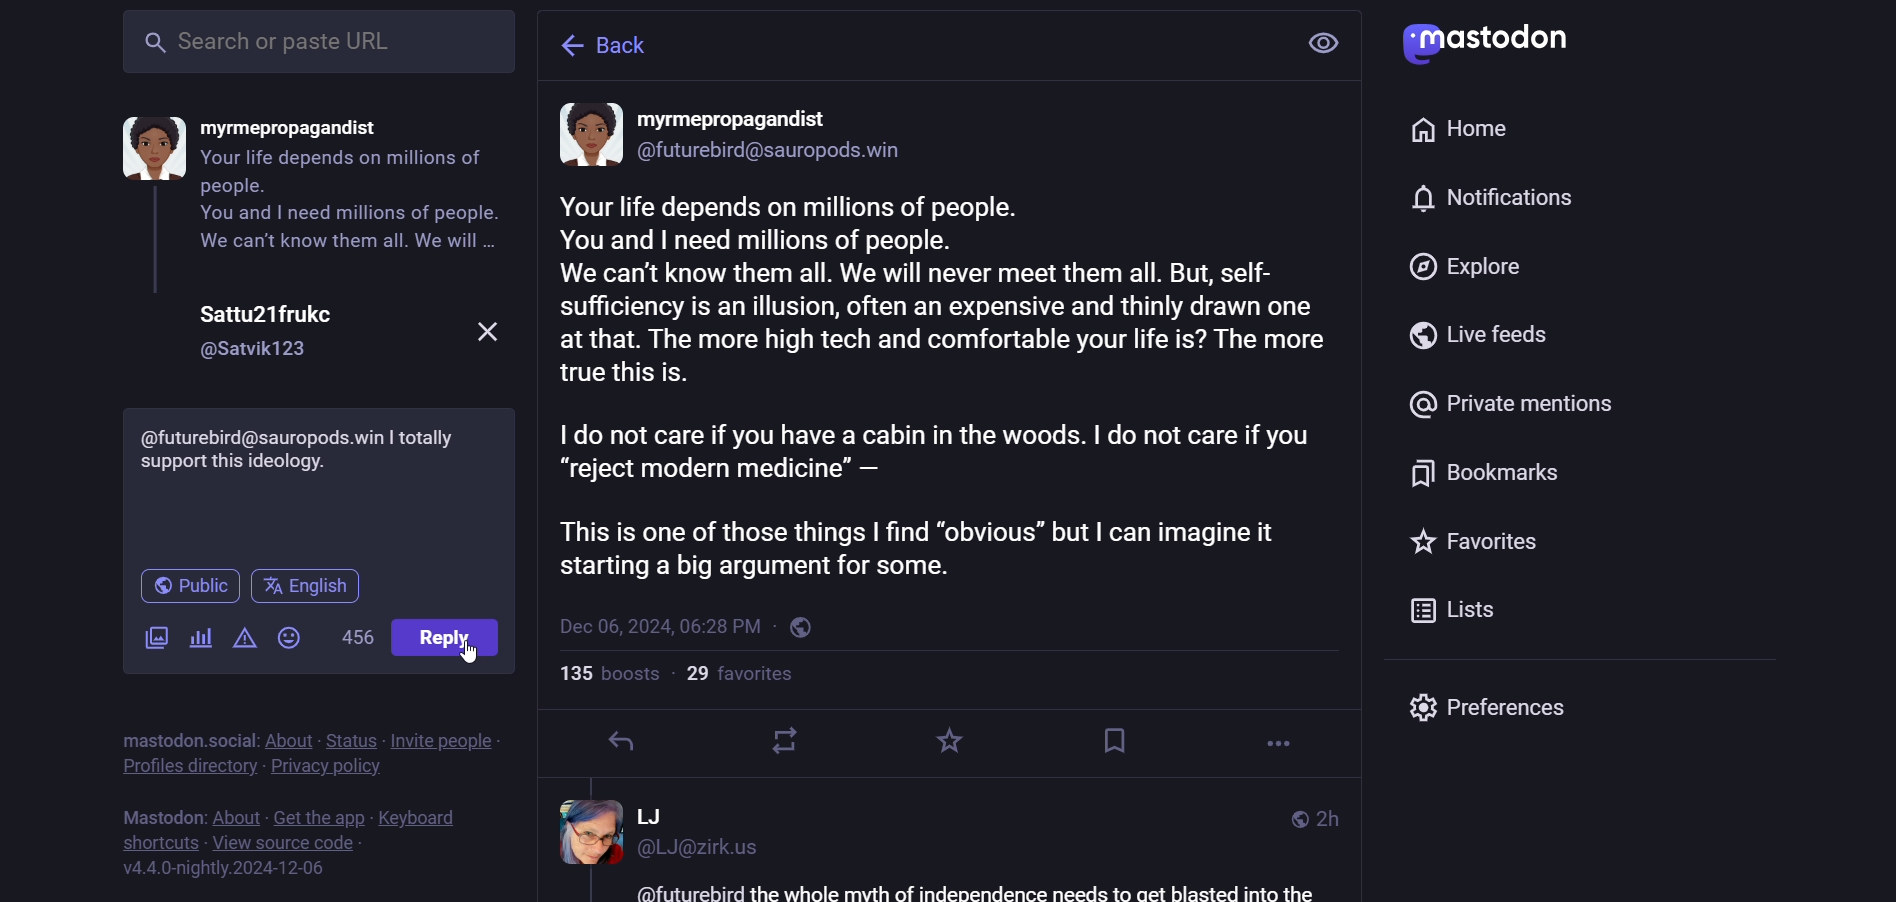 The height and width of the screenshot is (902, 1896). Describe the element at coordinates (290, 844) in the screenshot. I see `source code` at that location.